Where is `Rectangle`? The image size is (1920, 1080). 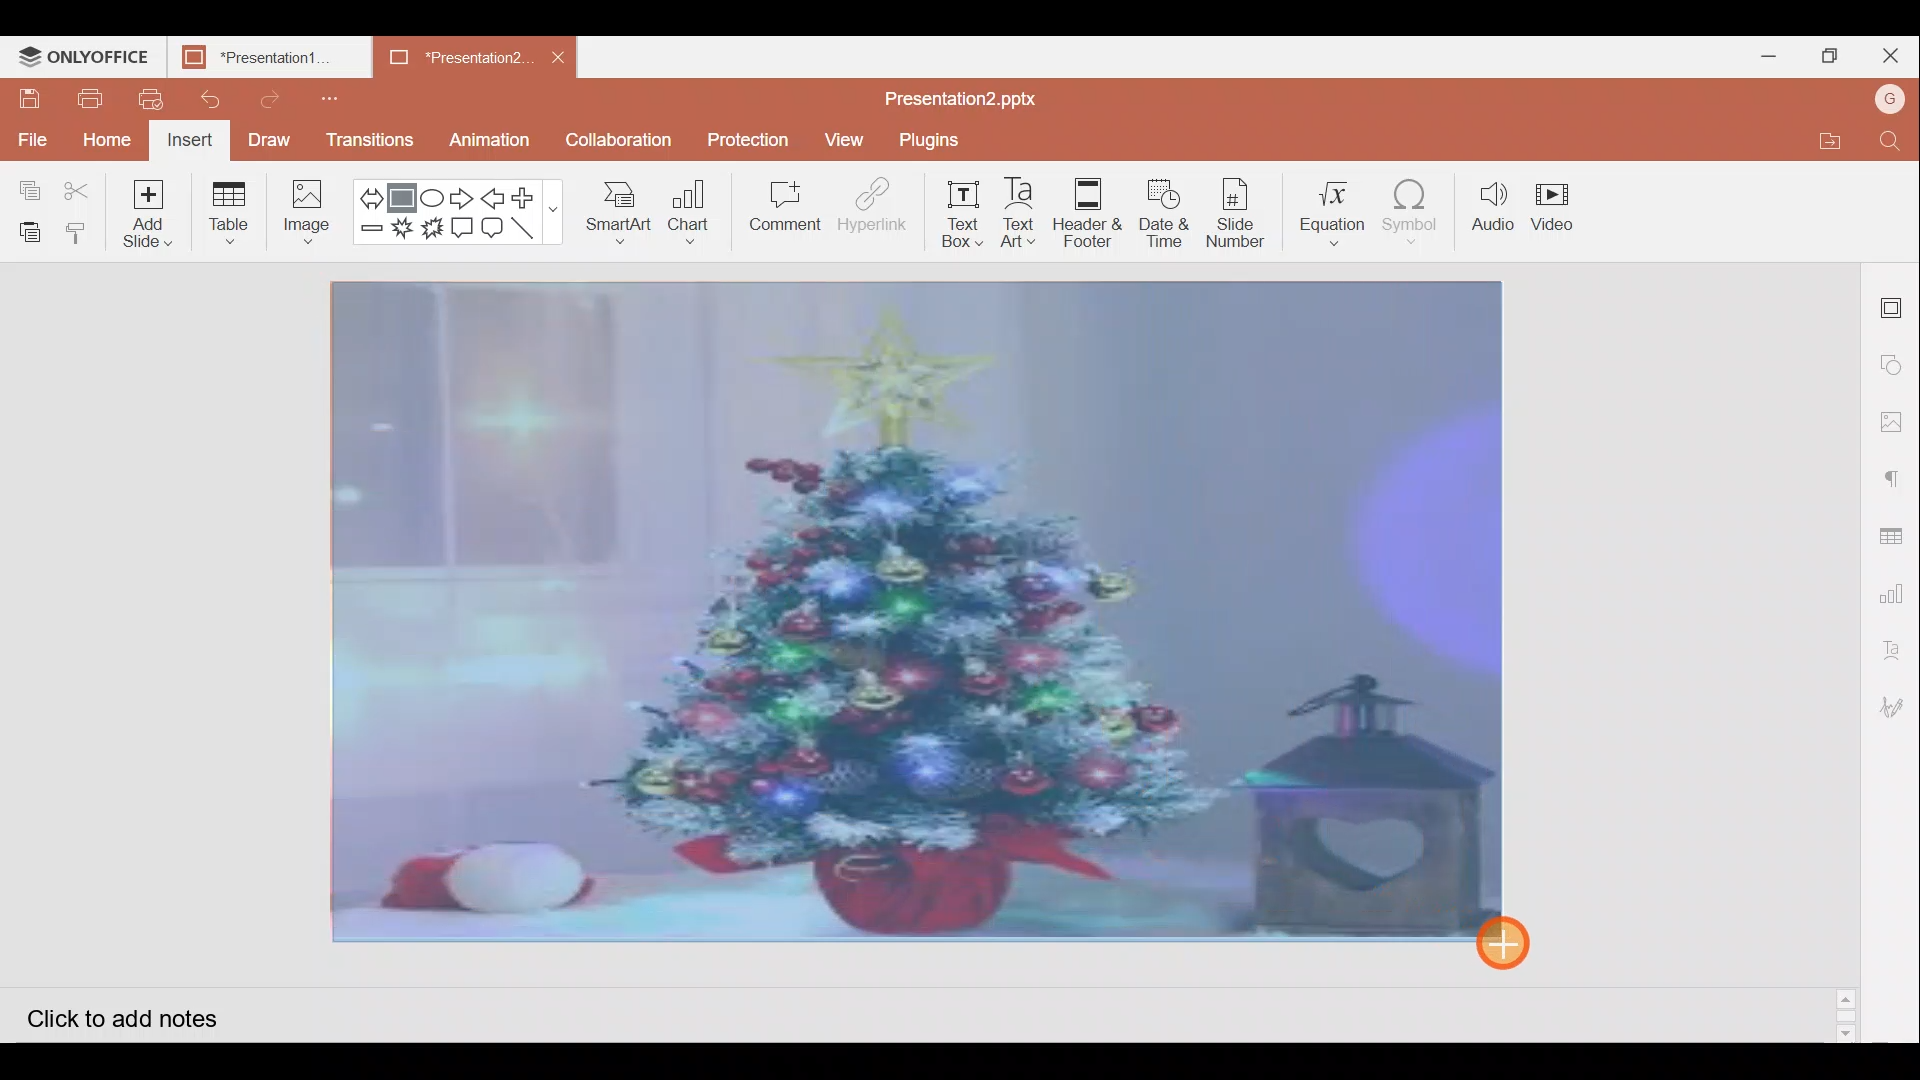 Rectangle is located at coordinates (404, 193).